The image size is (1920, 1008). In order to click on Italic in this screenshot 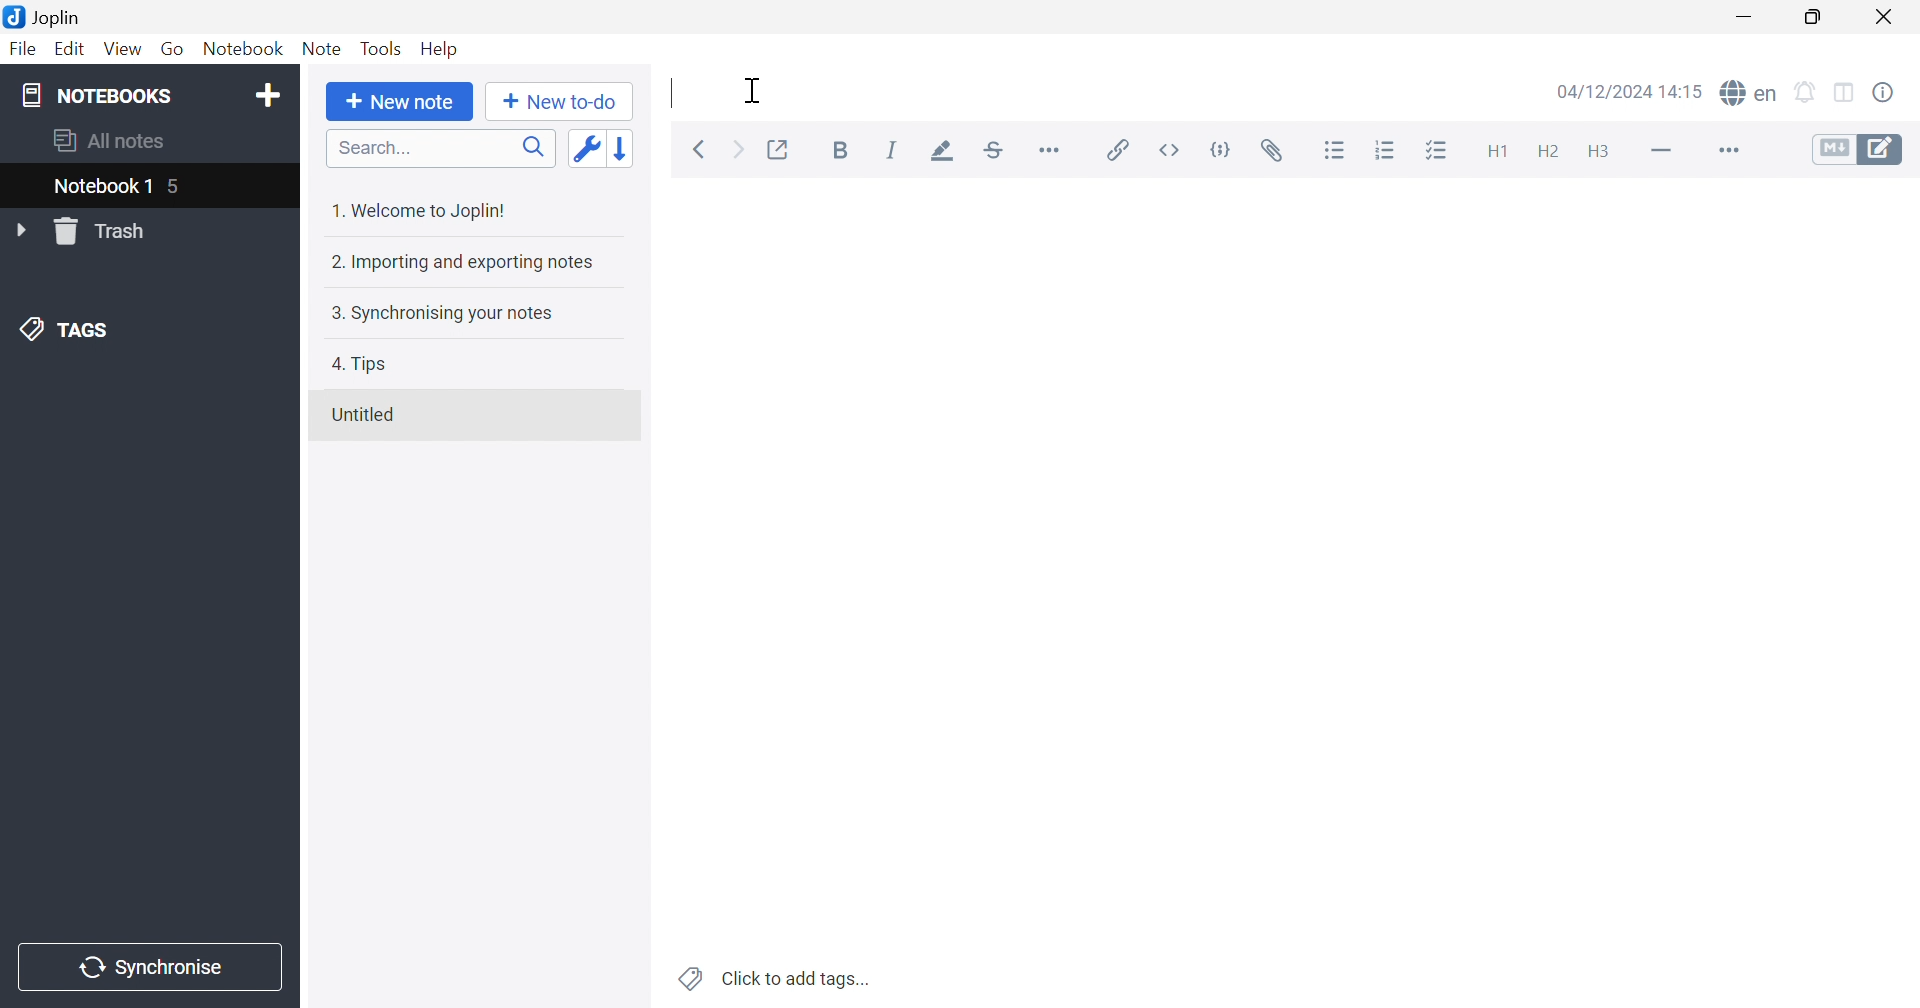, I will do `click(892, 150)`.